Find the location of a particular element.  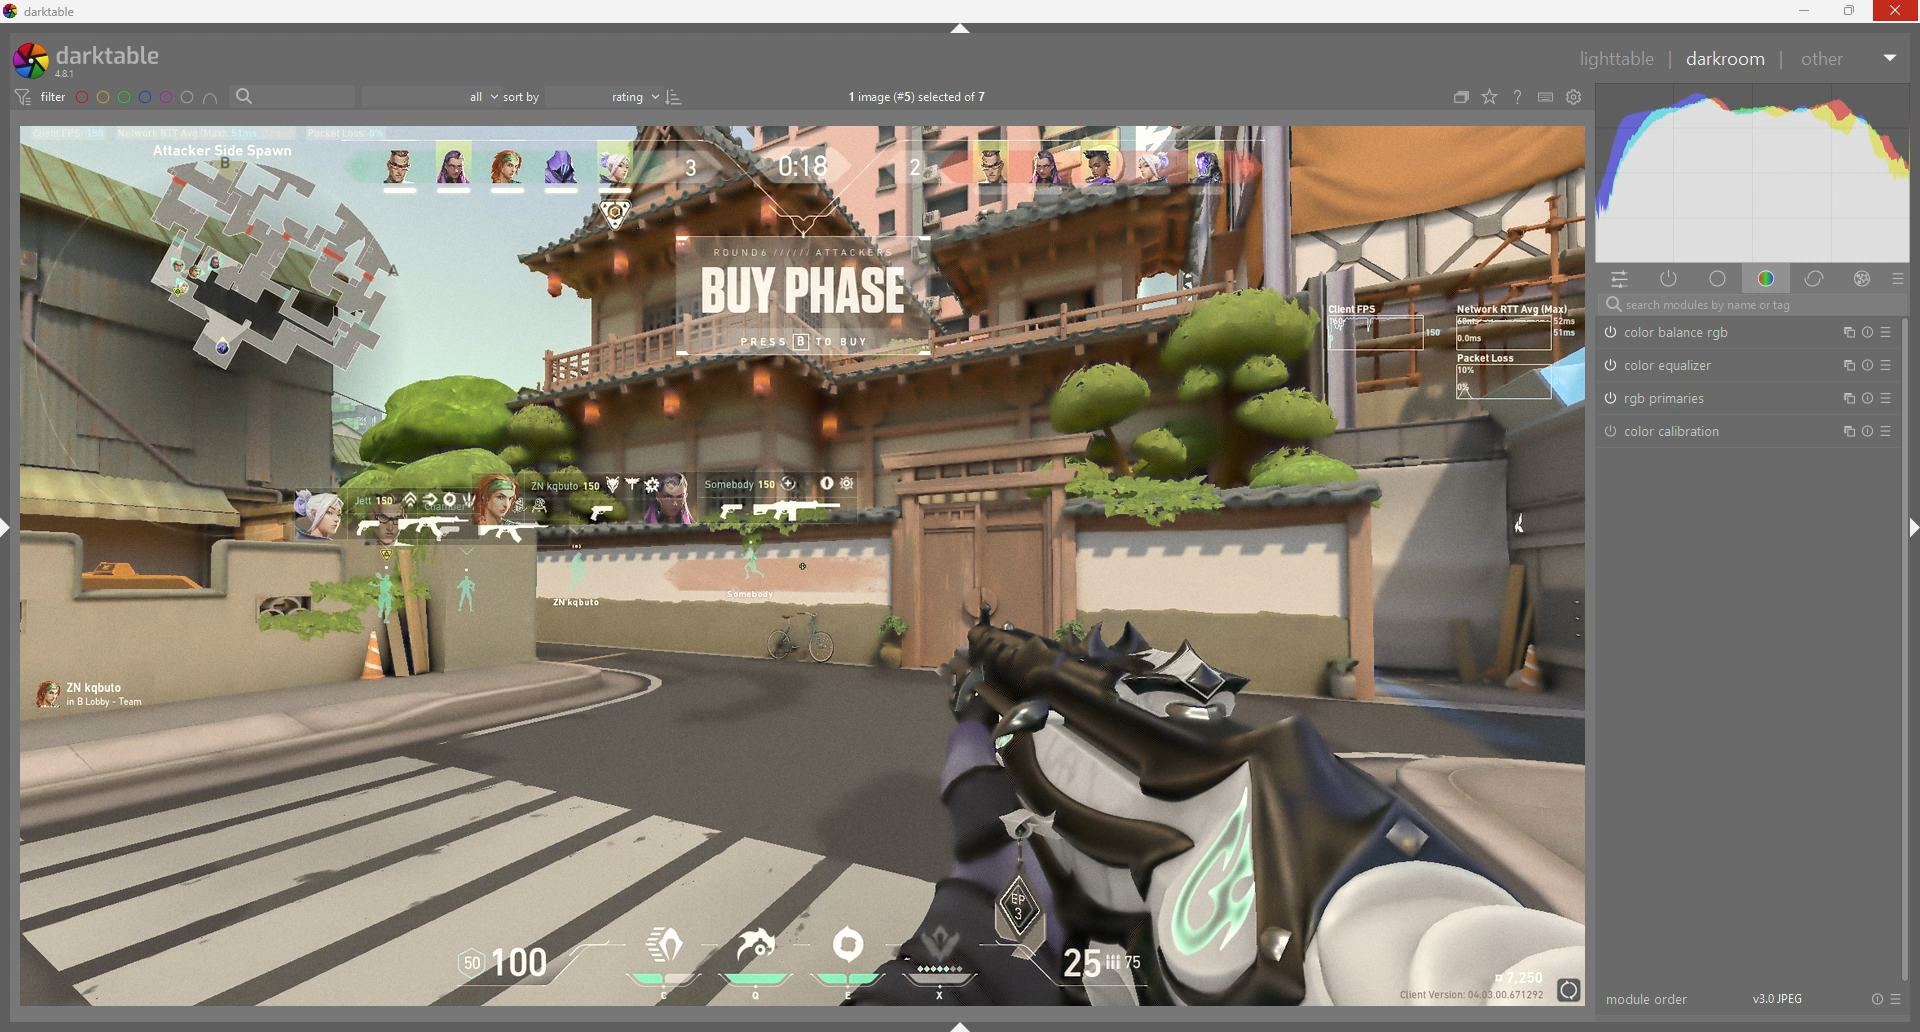

color labels is located at coordinates (135, 98).